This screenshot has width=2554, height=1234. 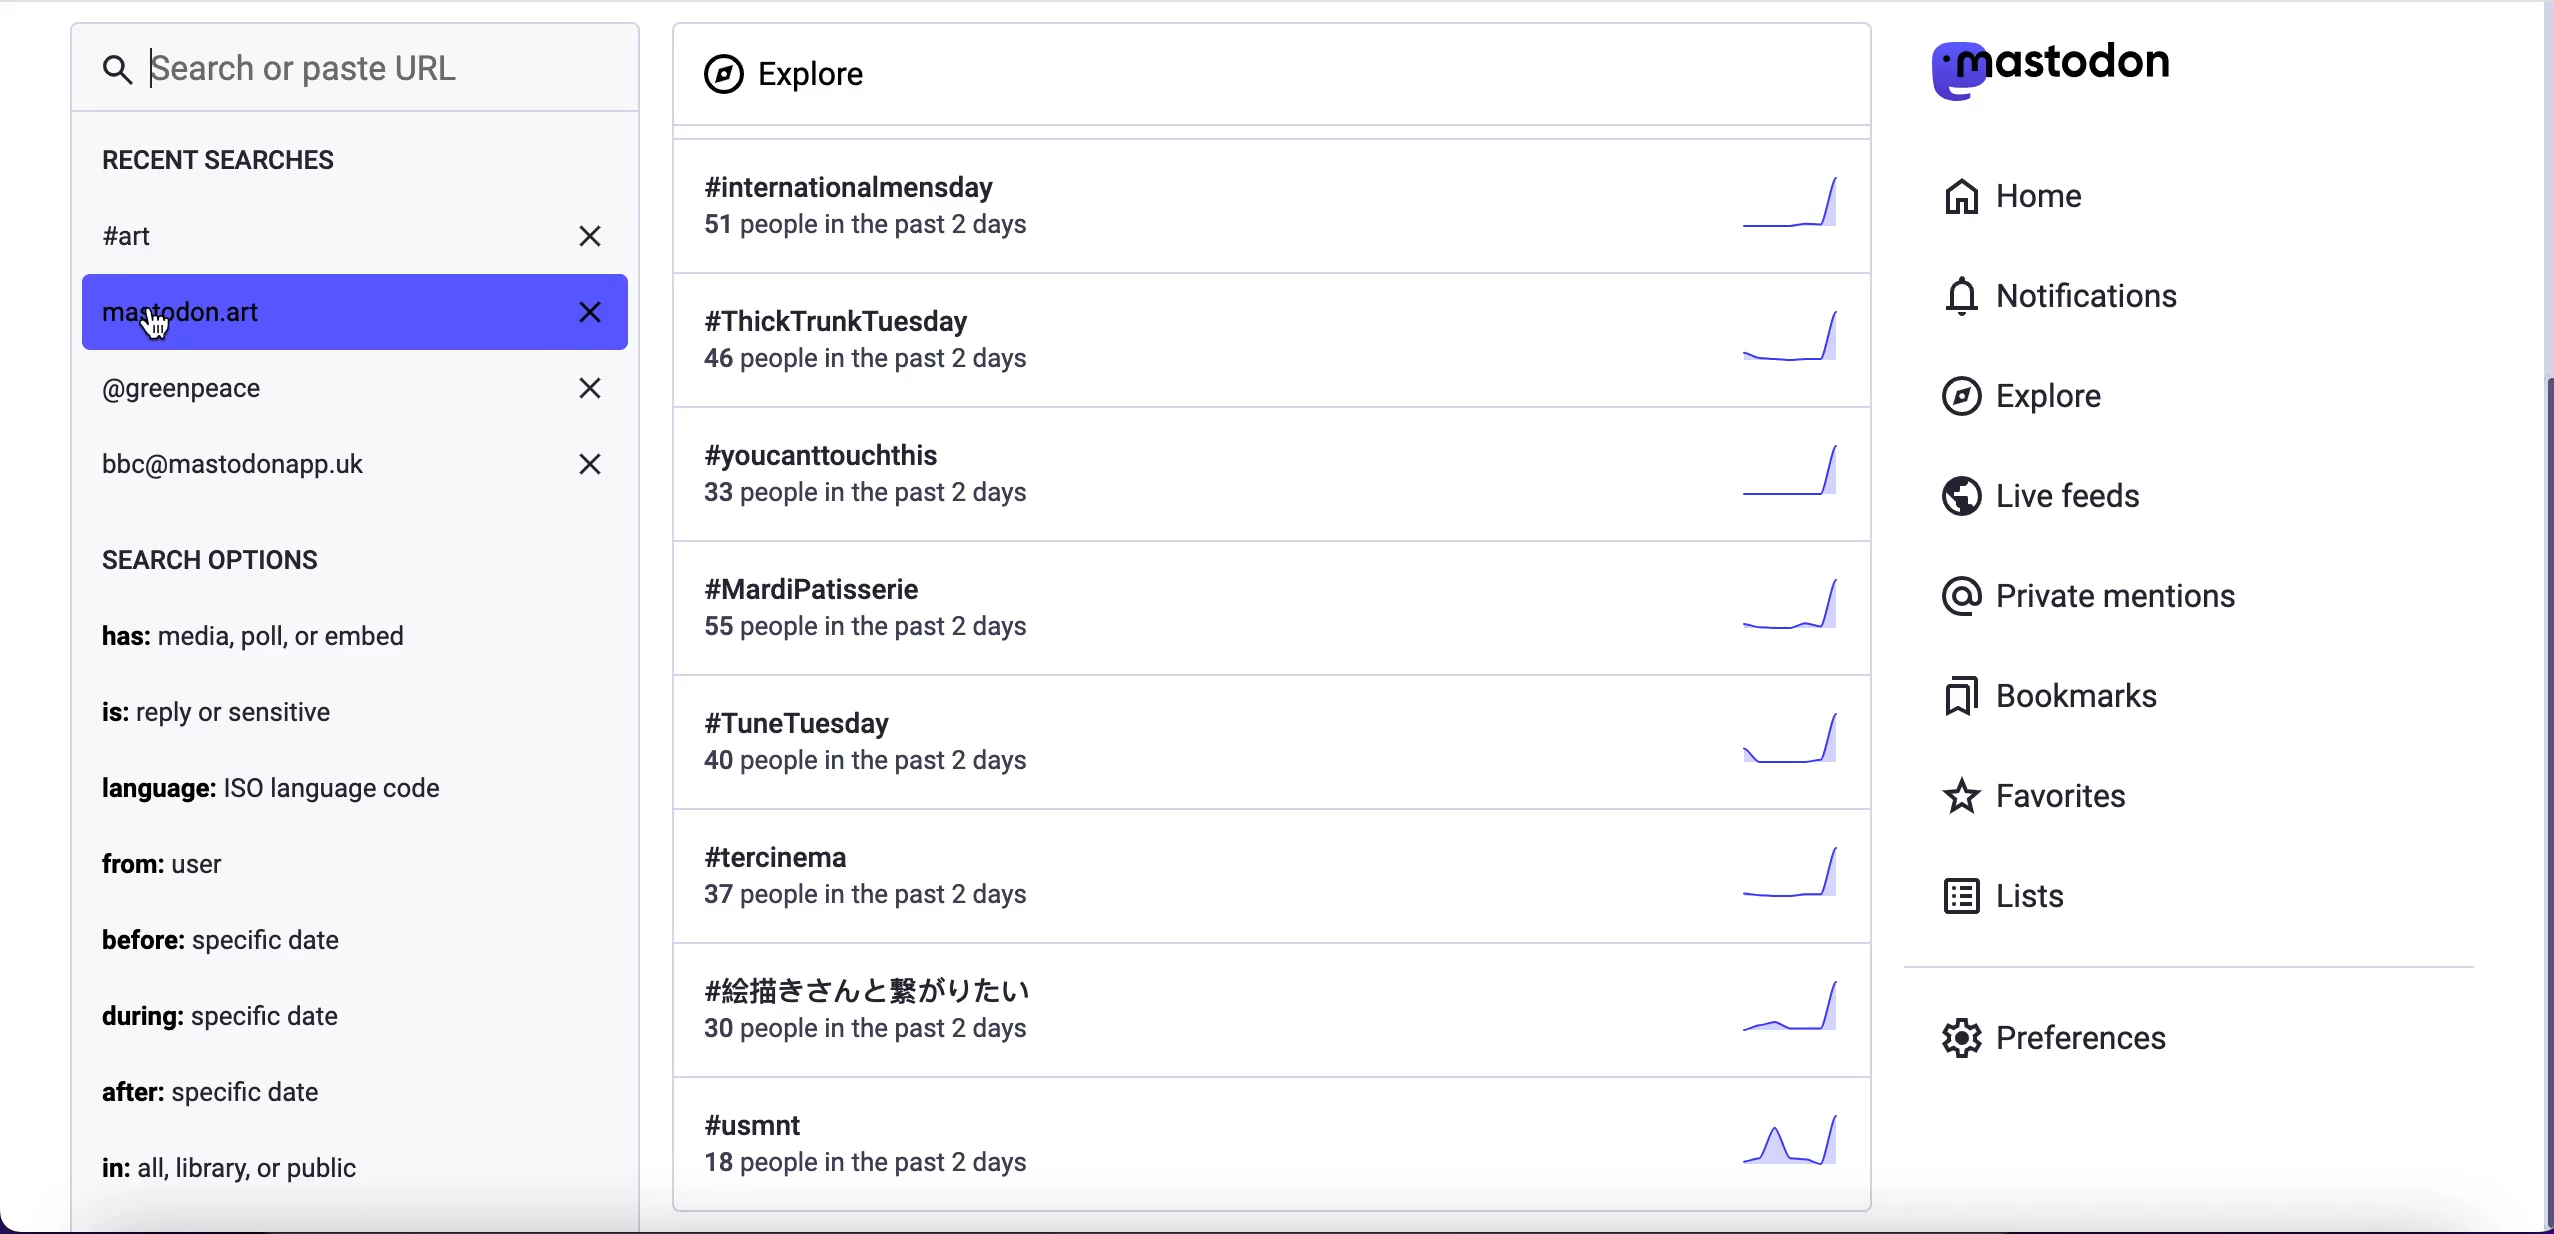 I want to click on language: ISO language code, so click(x=275, y=790).